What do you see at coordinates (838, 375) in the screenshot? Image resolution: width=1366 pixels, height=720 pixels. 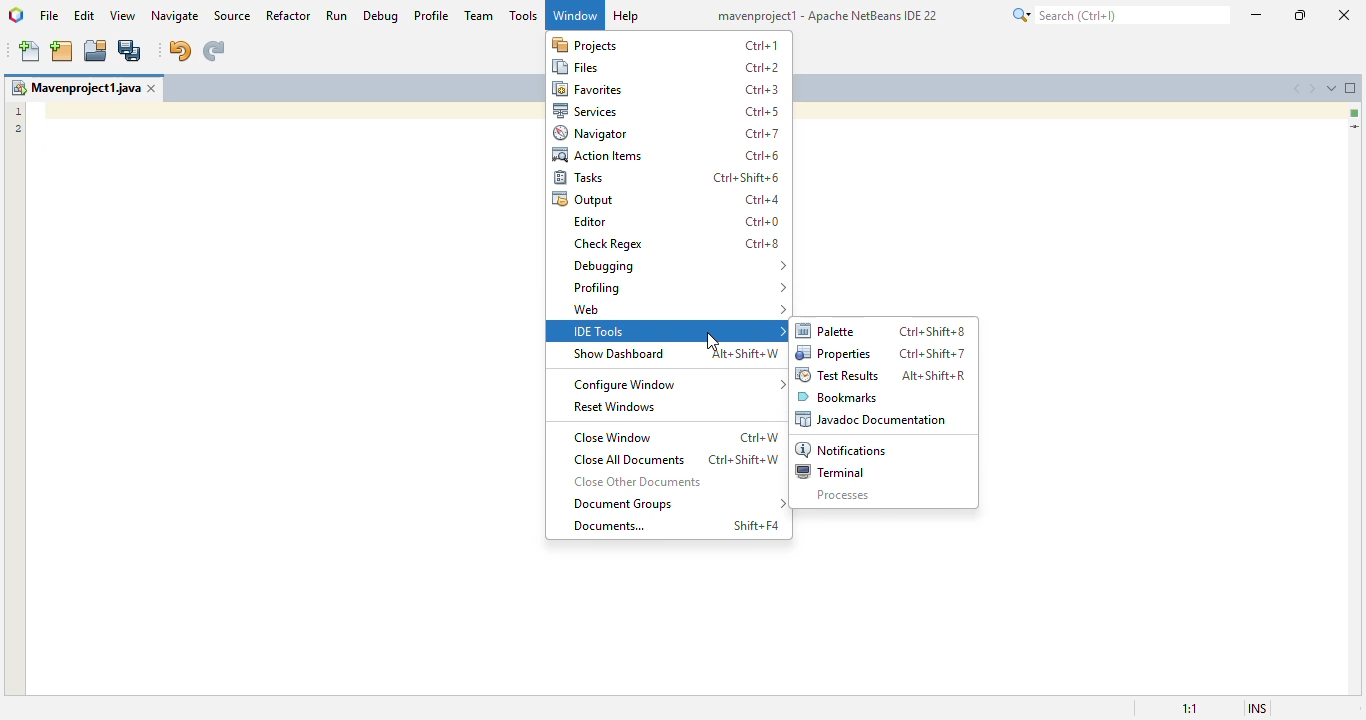 I see `test results` at bounding box center [838, 375].